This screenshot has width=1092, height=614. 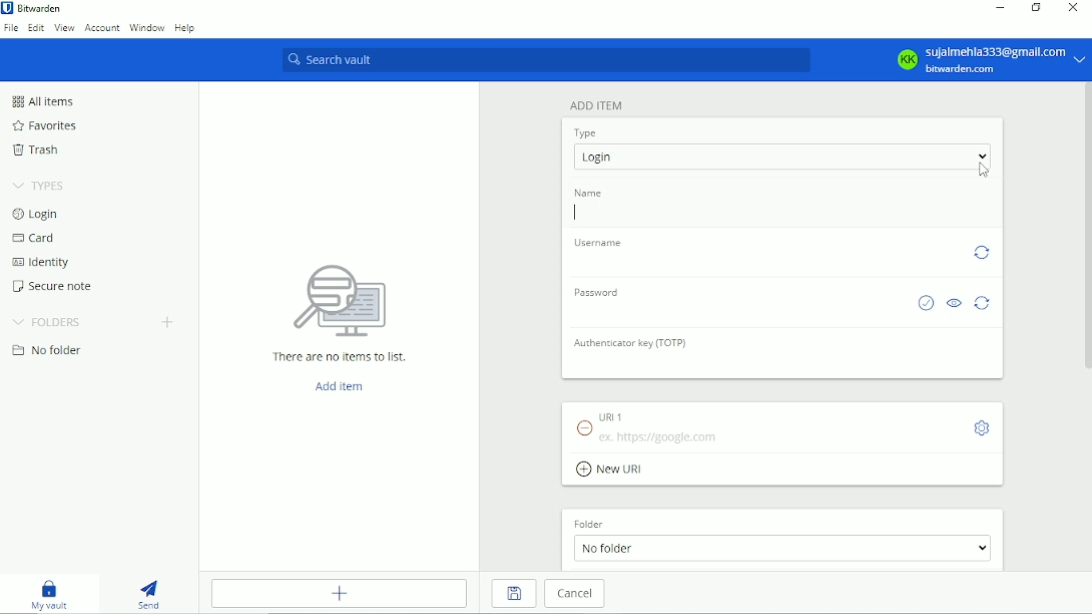 I want to click on Add item, so click(x=341, y=594).